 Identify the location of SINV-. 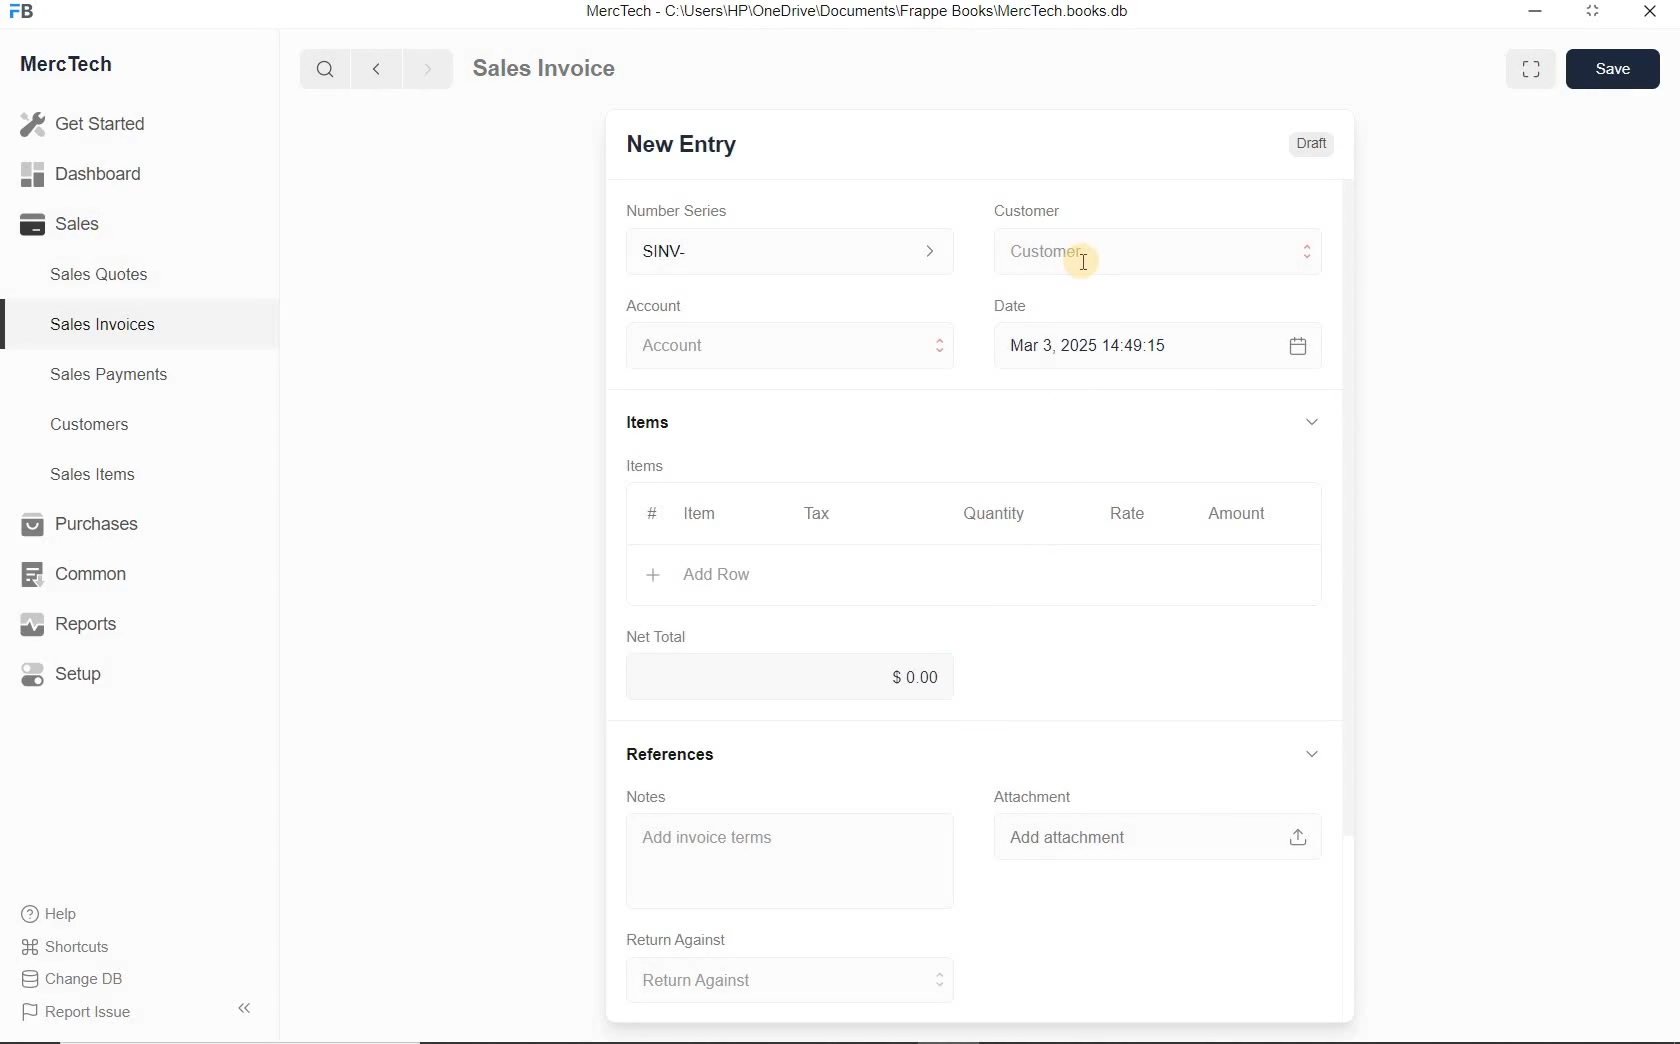
(788, 252).